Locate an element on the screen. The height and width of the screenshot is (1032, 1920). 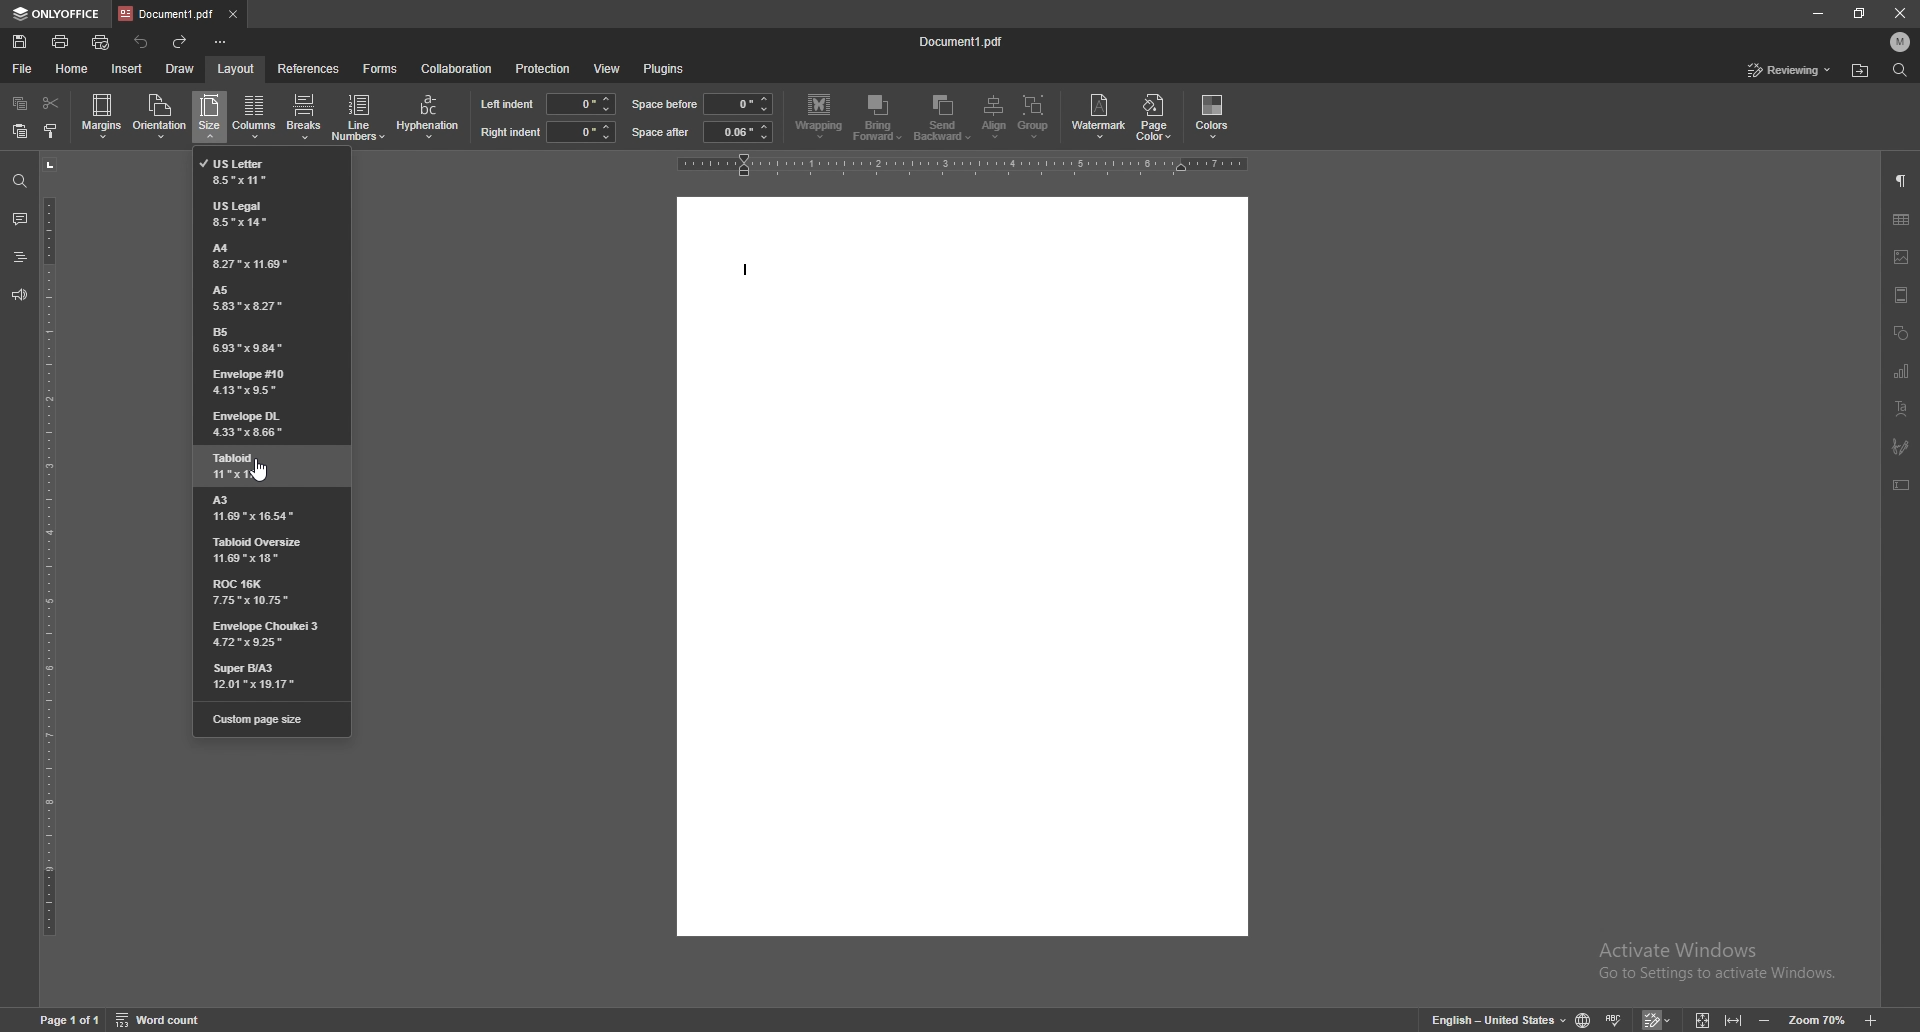
copy style is located at coordinates (51, 129).